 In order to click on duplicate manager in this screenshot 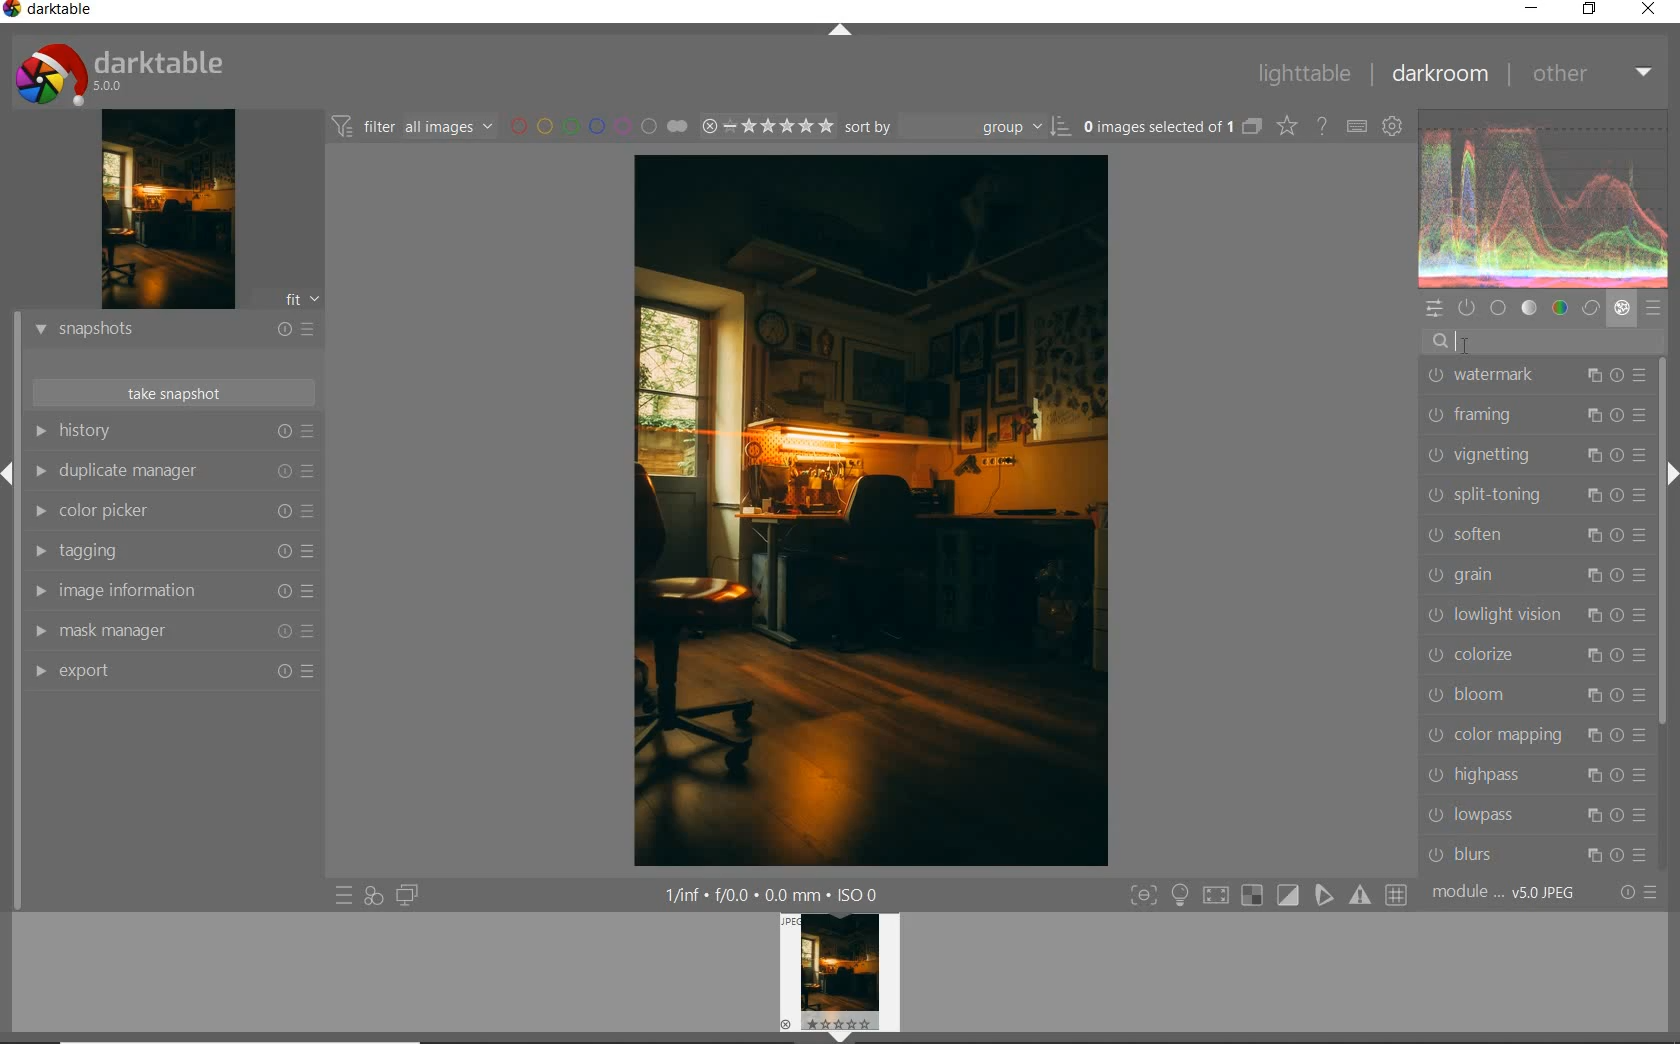, I will do `click(172, 471)`.